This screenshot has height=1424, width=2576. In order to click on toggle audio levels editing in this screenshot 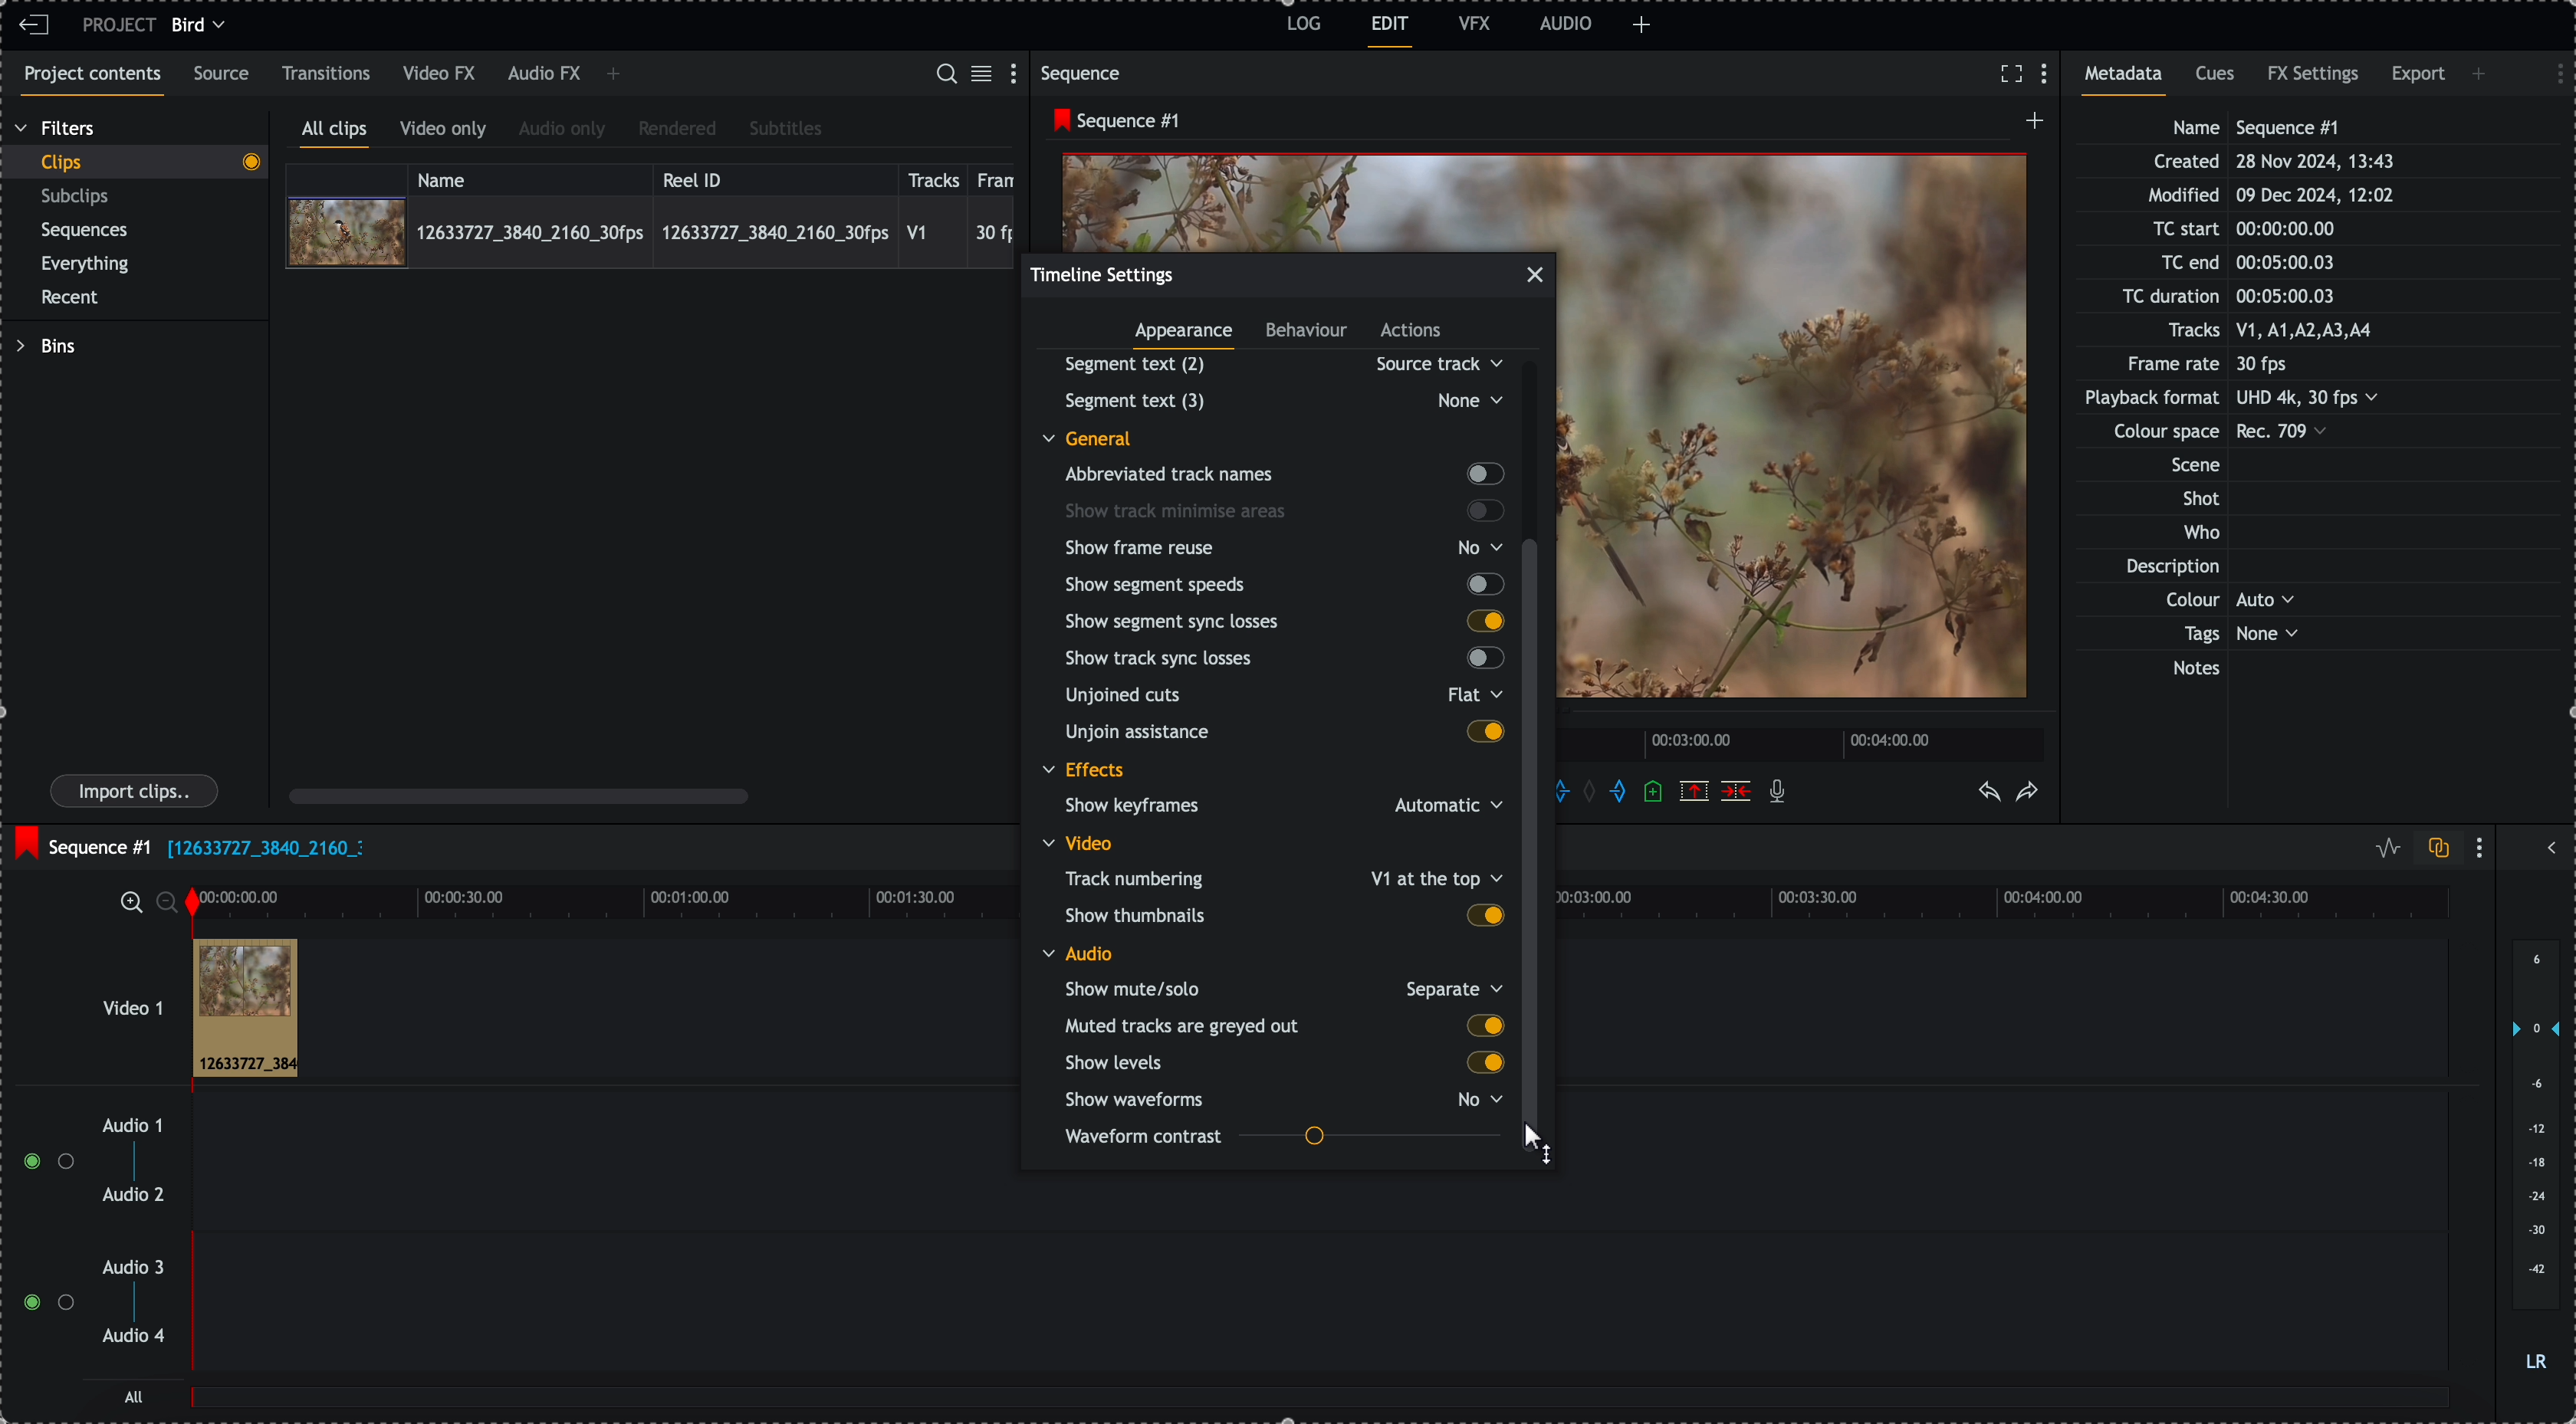, I will do `click(2383, 848)`.